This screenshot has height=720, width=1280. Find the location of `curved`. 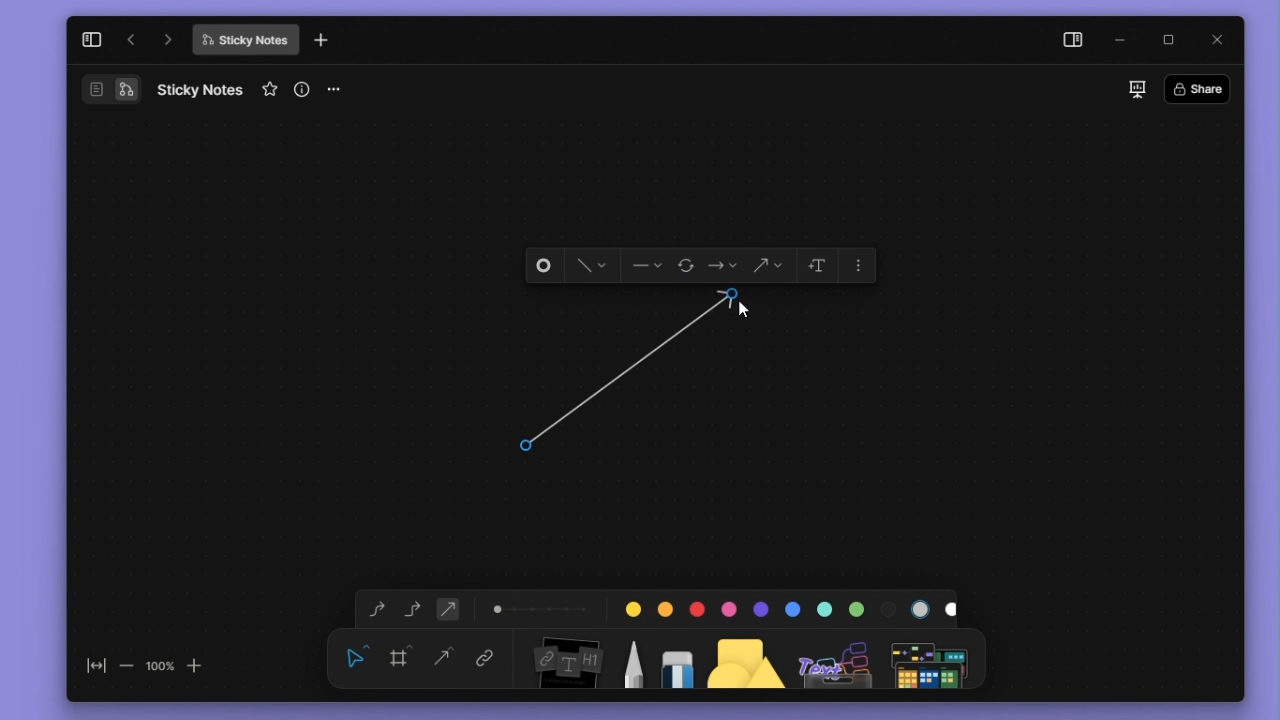

curved is located at coordinates (373, 610).